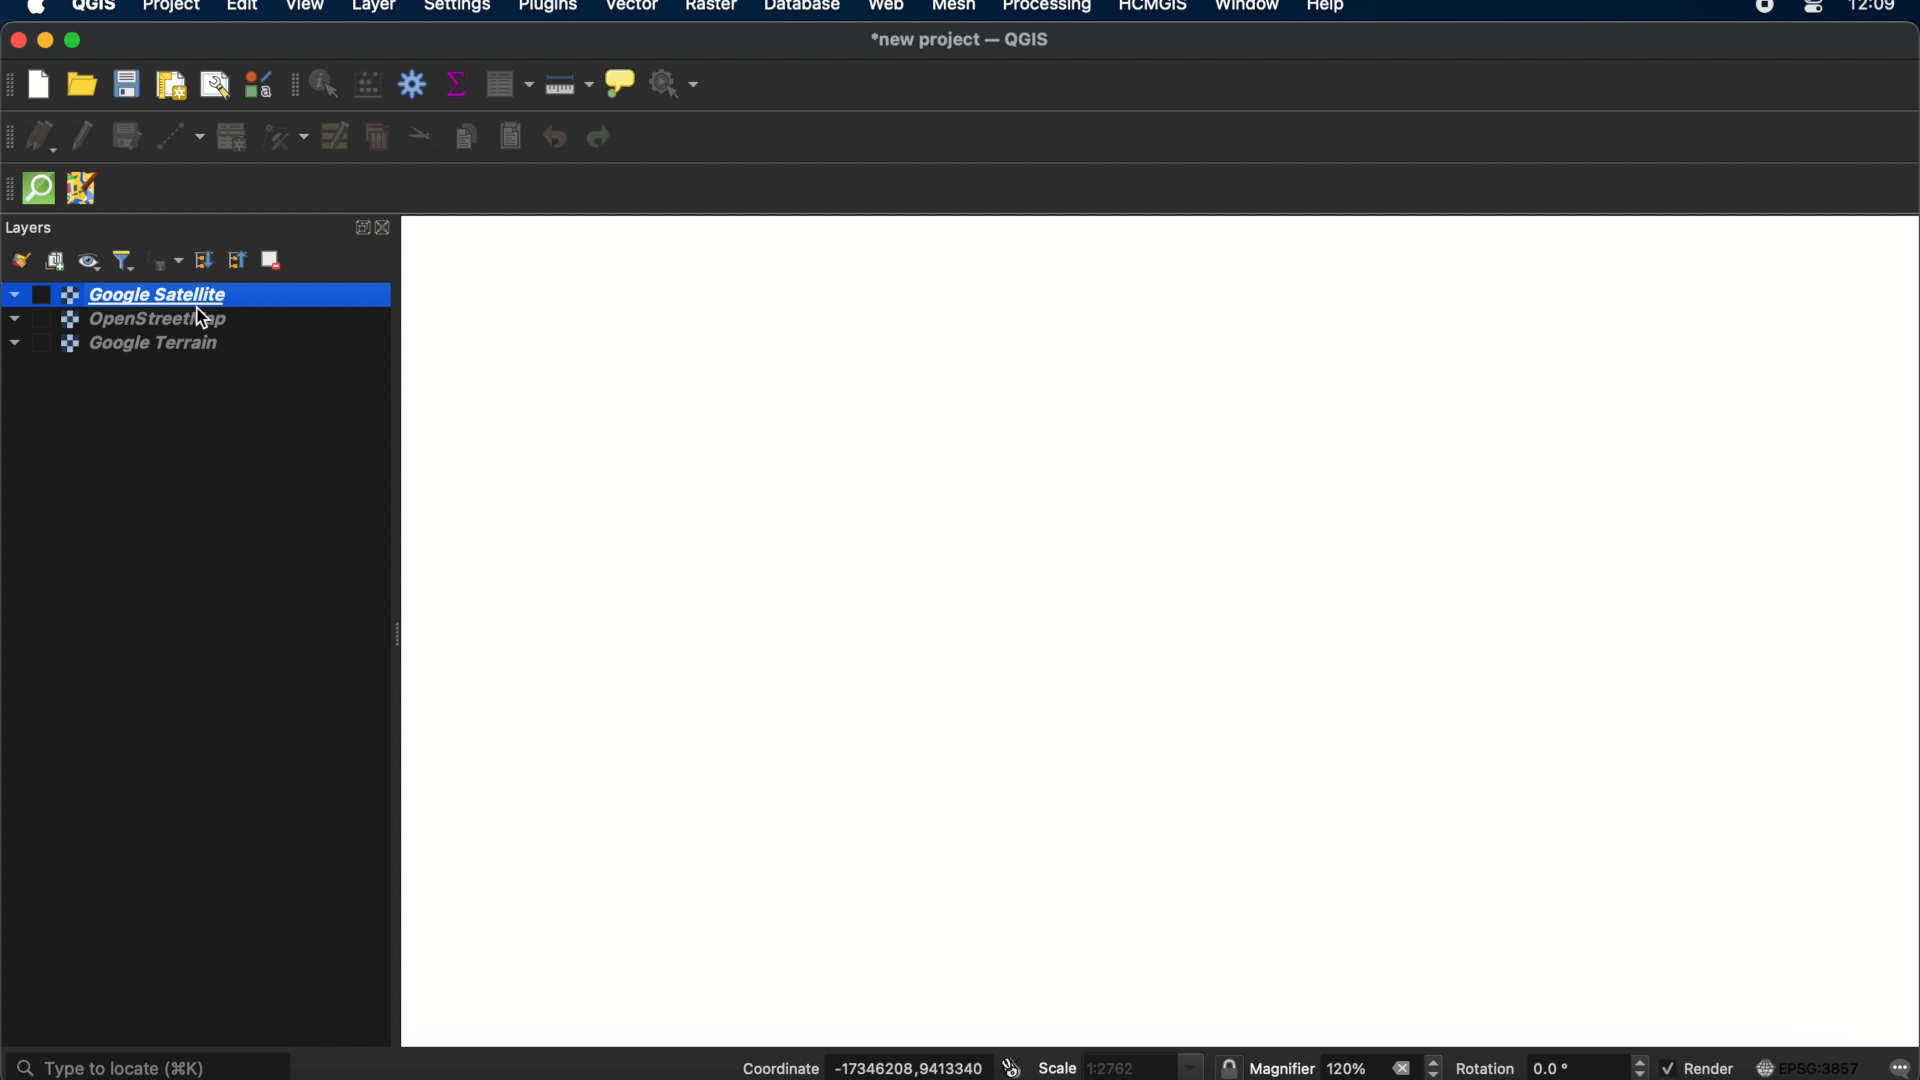 This screenshot has width=1920, height=1080. I want to click on edit, so click(241, 9).